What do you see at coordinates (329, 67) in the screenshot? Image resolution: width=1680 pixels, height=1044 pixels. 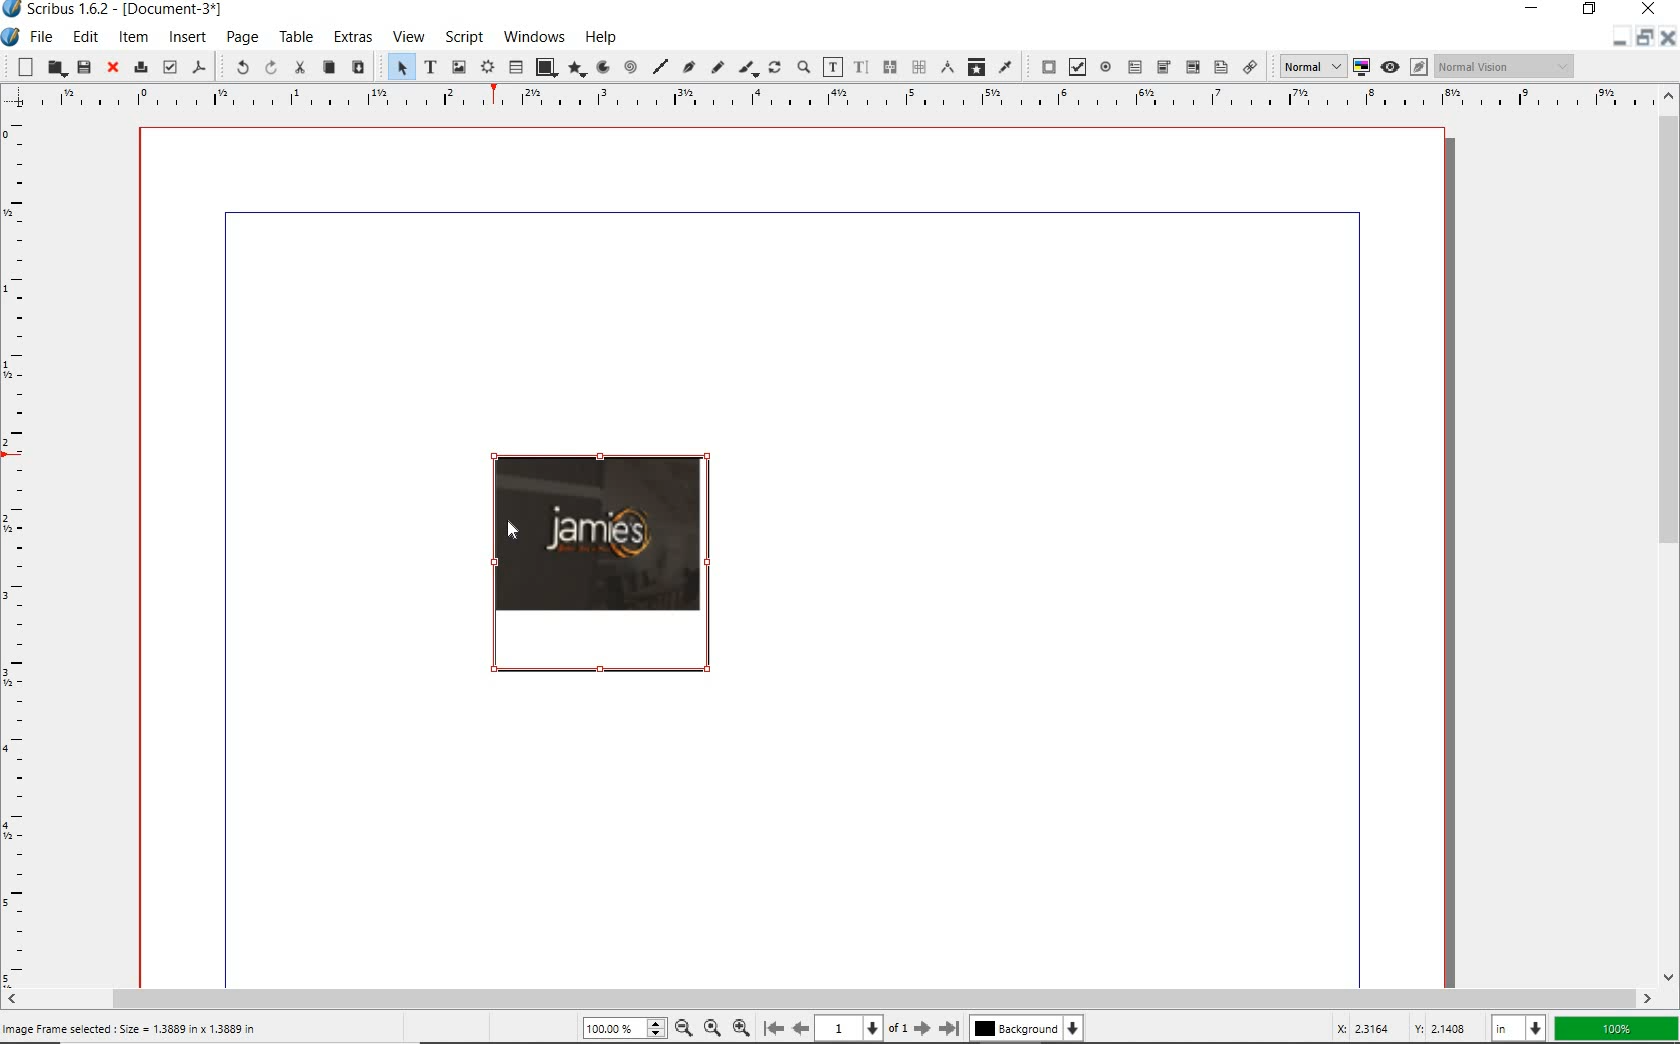 I see `copy` at bounding box center [329, 67].